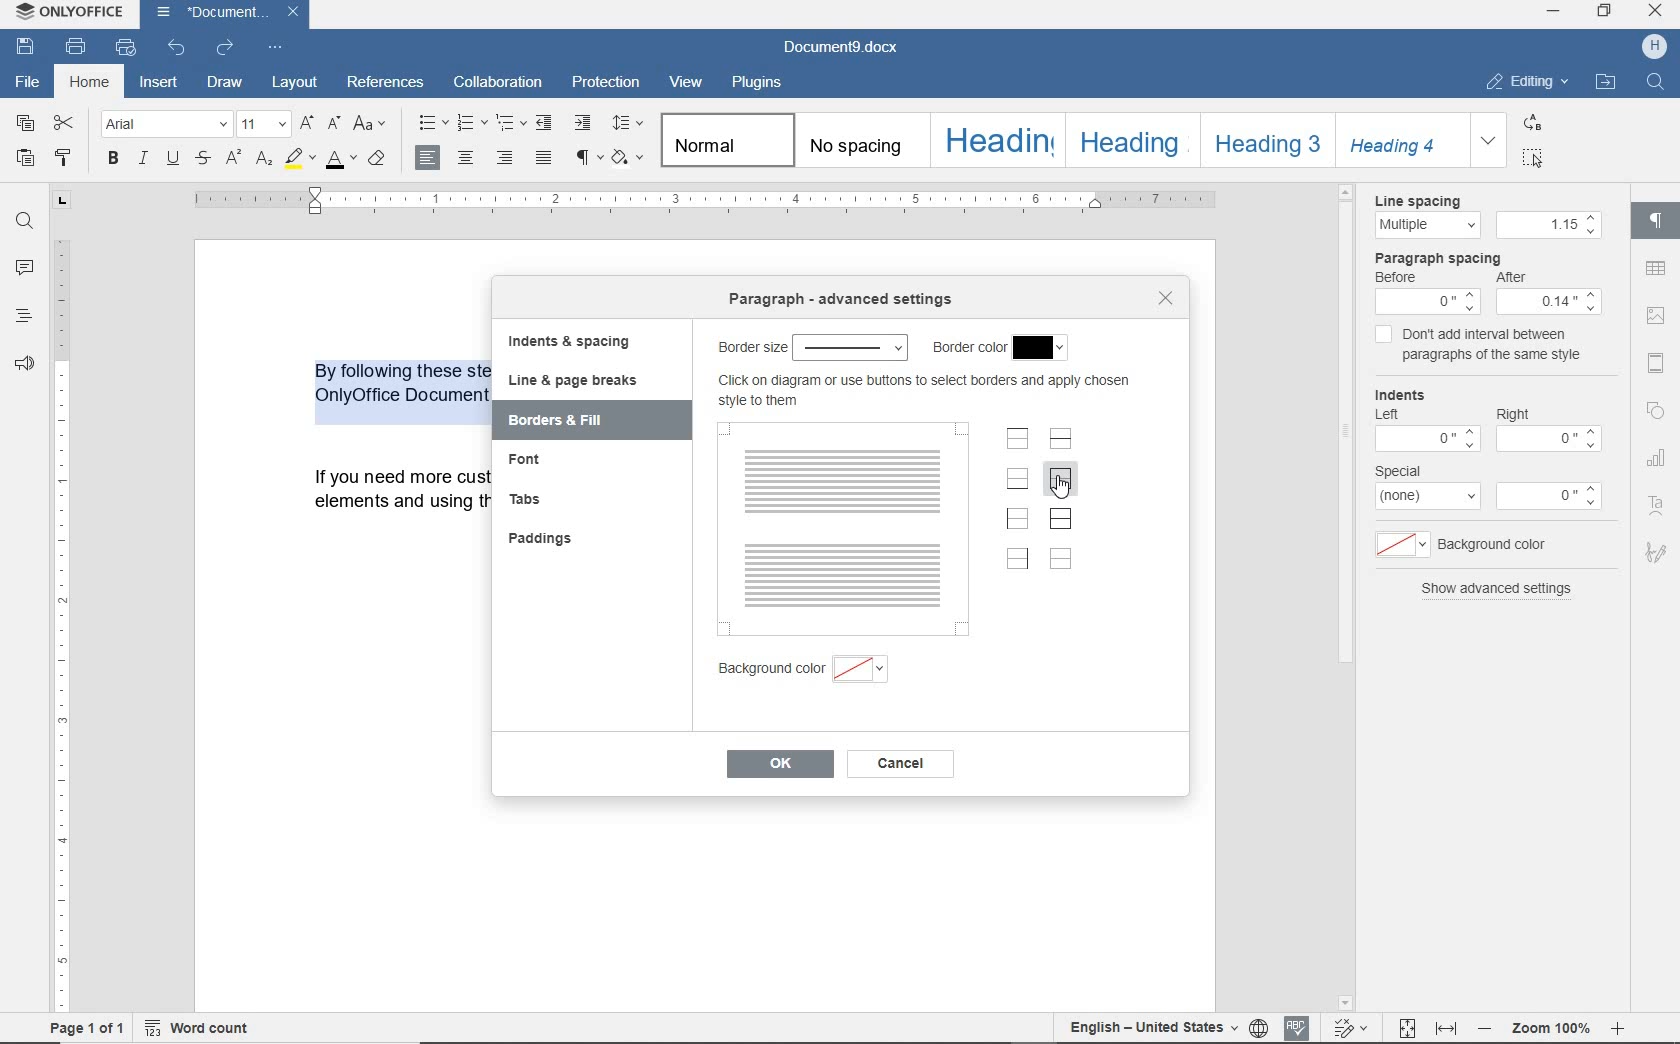  What do you see at coordinates (1167, 298) in the screenshot?
I see `close` at bounding box center [1167, 298].